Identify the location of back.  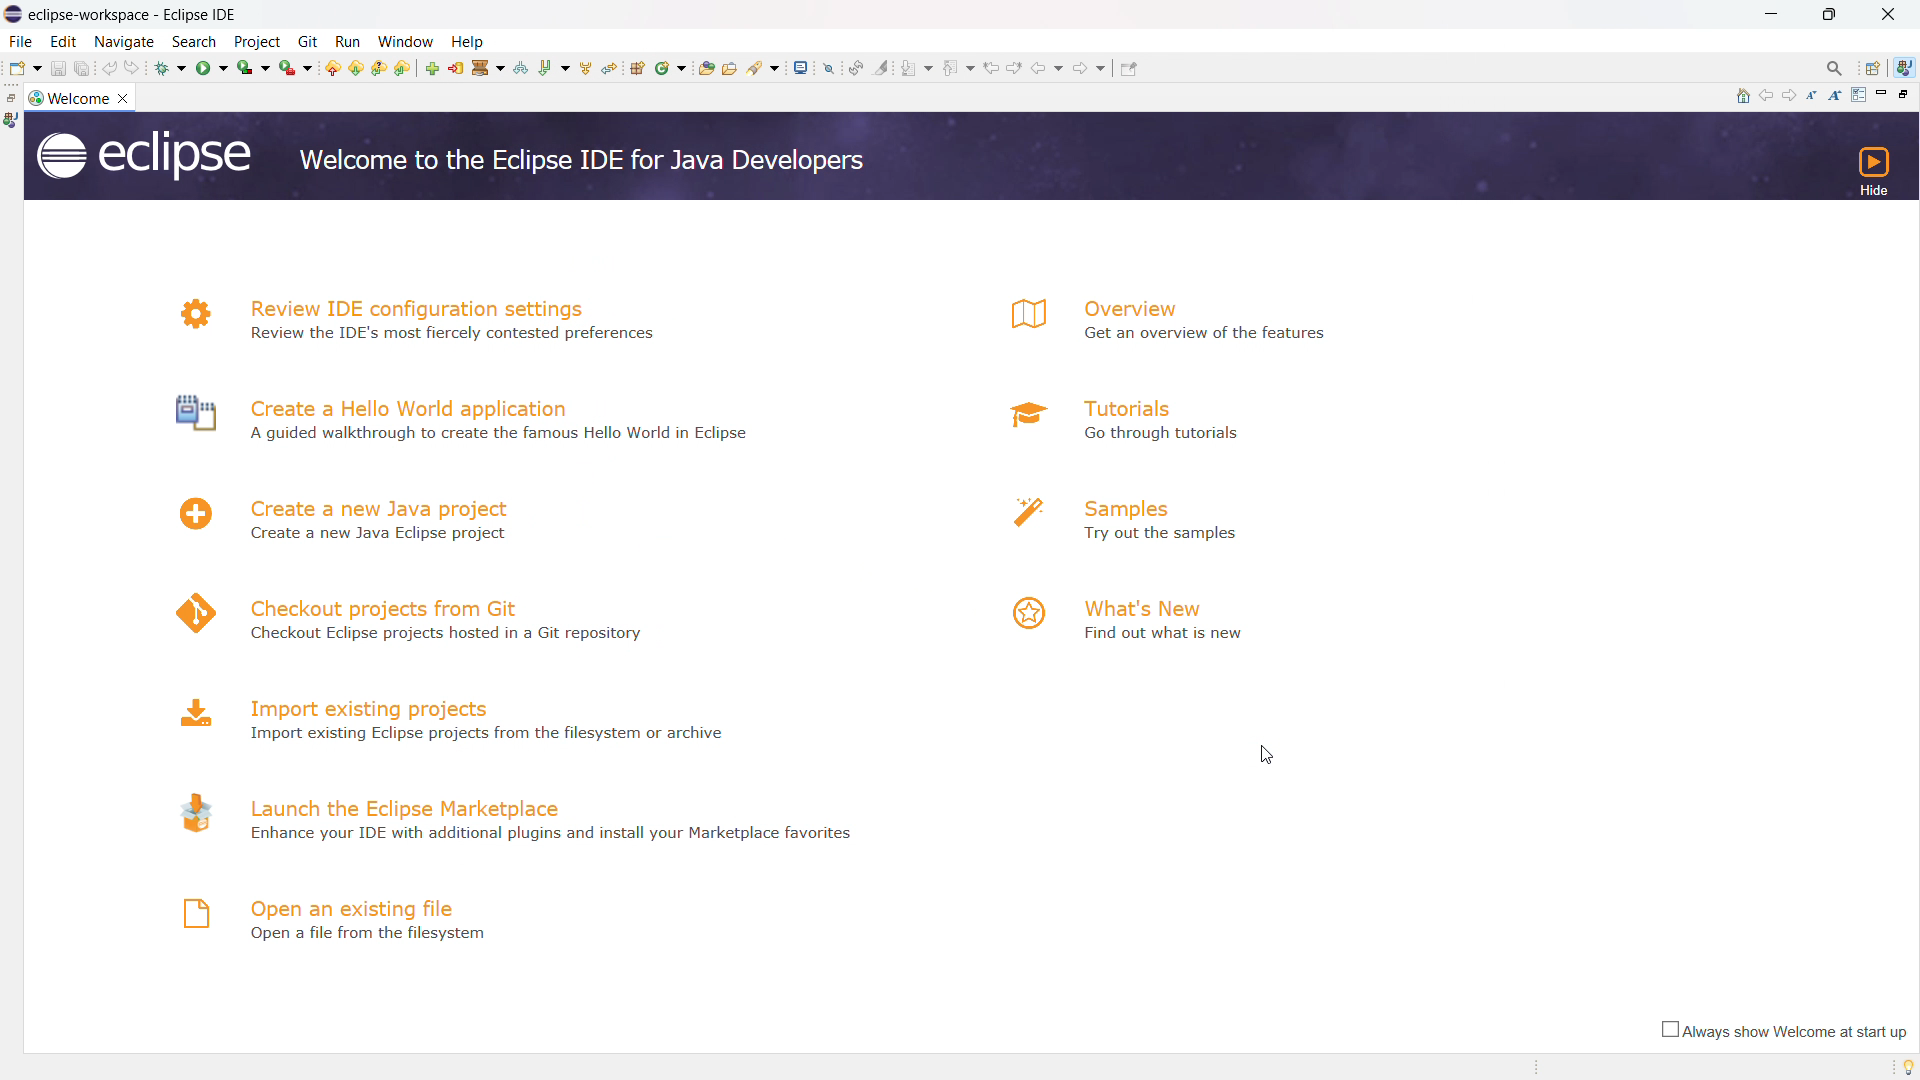
(1053, 71).